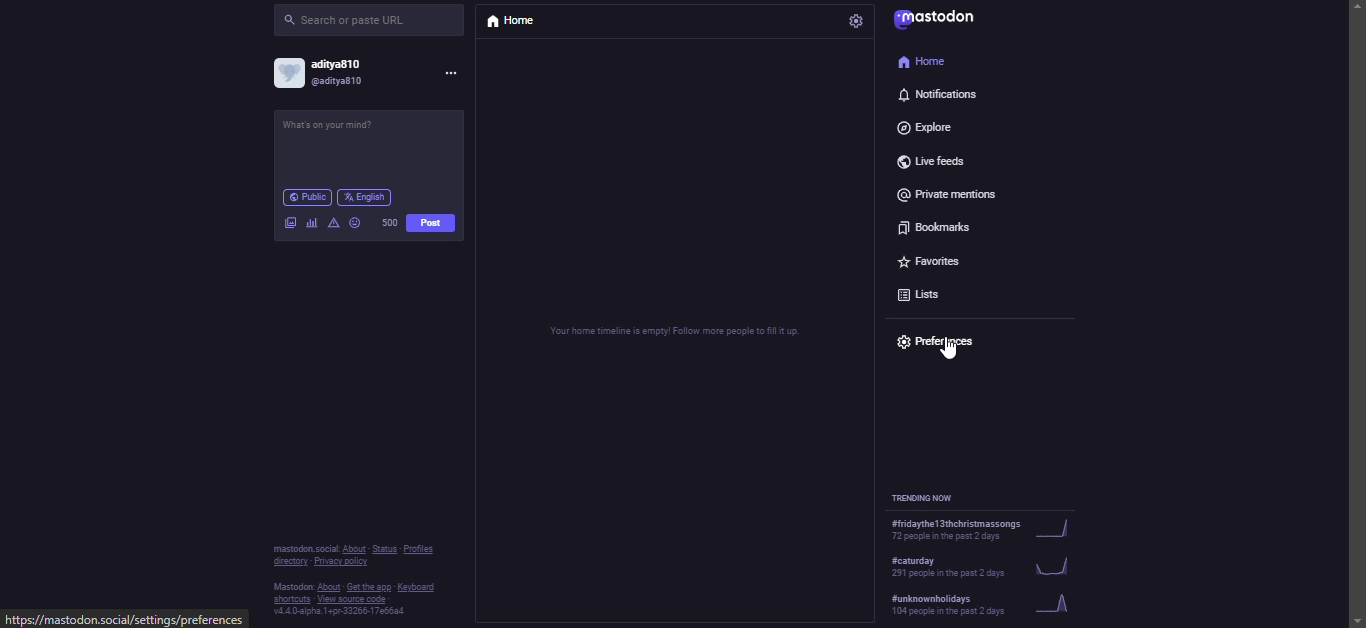 This screenshot has width=1366, height=628. Describe the element at coordinates (946, 351) in the screenshot. I see `cursor` at that location.